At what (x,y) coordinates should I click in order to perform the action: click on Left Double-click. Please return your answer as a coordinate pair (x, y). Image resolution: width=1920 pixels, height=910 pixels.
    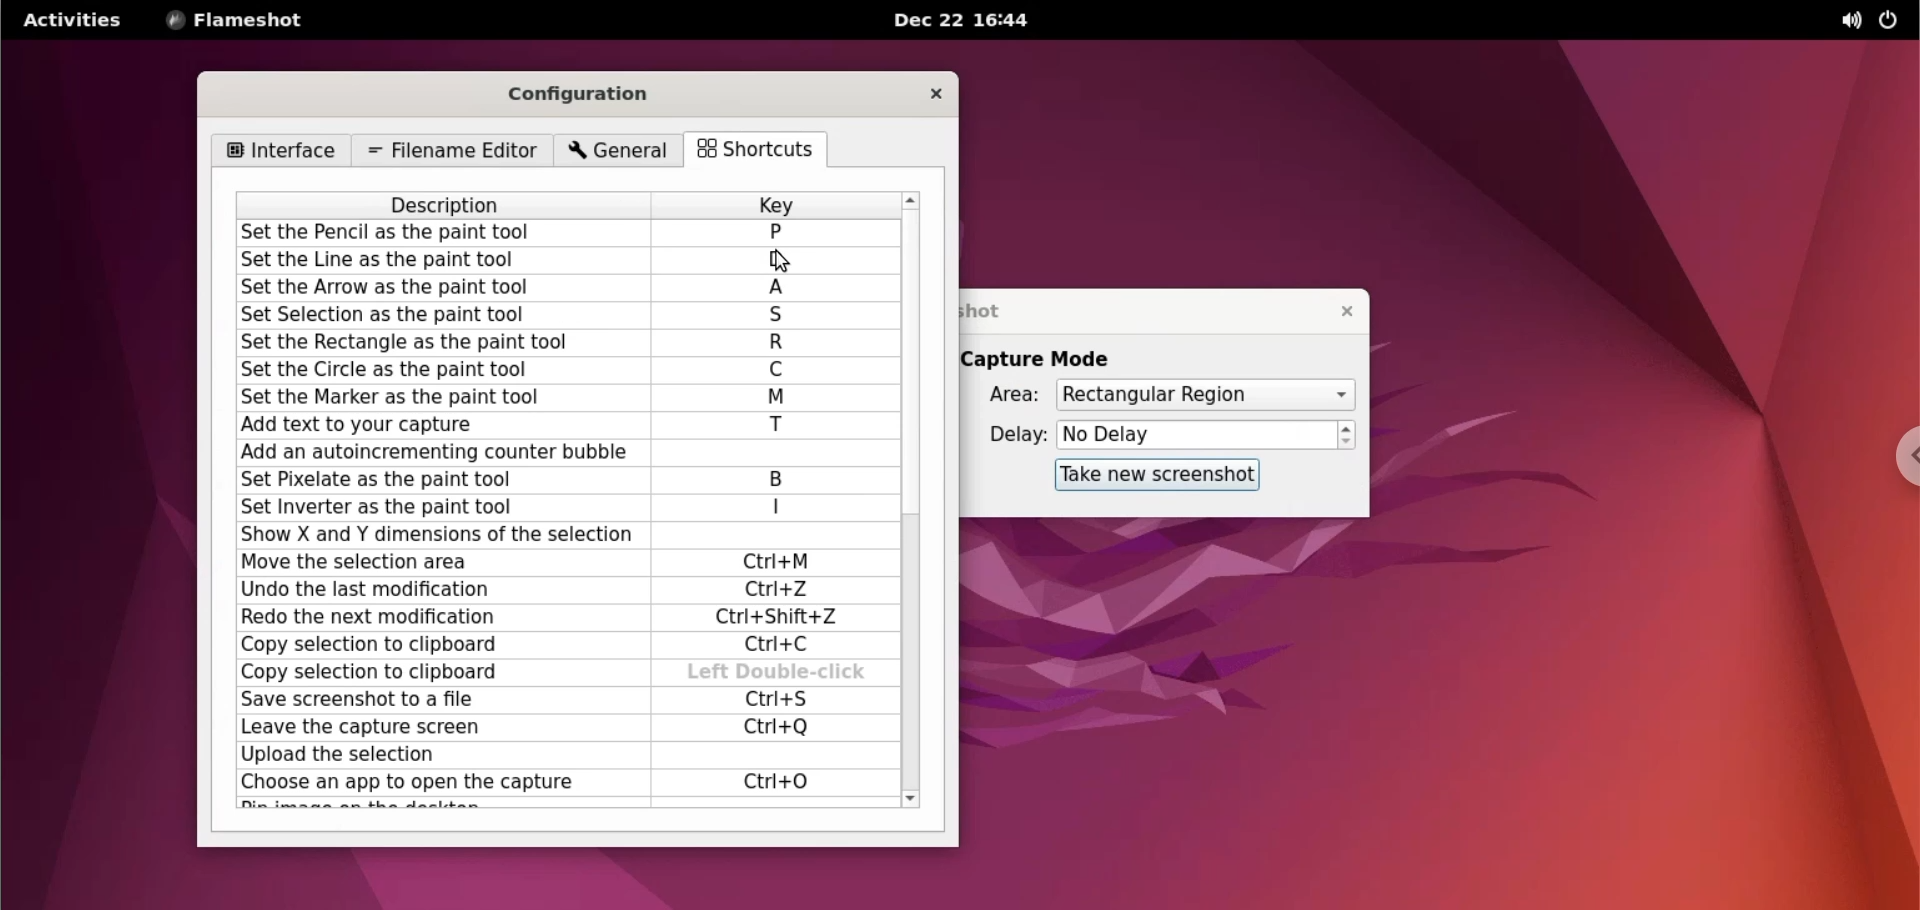
    Looking at the image, I should click on (777, 673).